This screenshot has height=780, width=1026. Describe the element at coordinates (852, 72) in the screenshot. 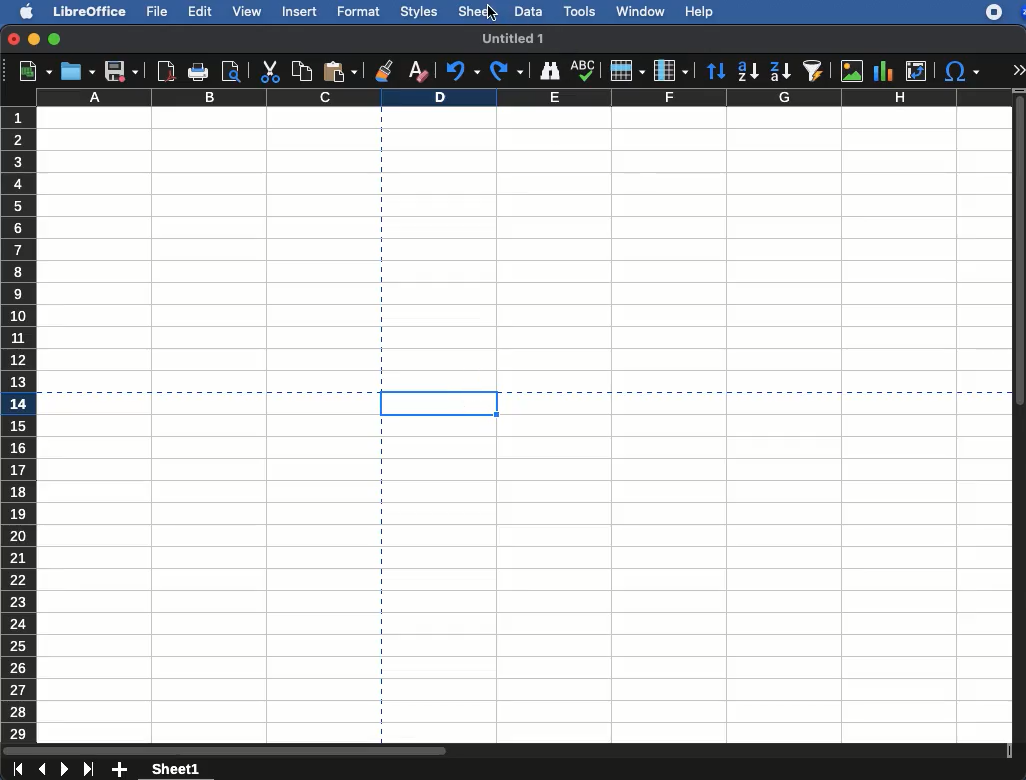

I see `image` at that location.